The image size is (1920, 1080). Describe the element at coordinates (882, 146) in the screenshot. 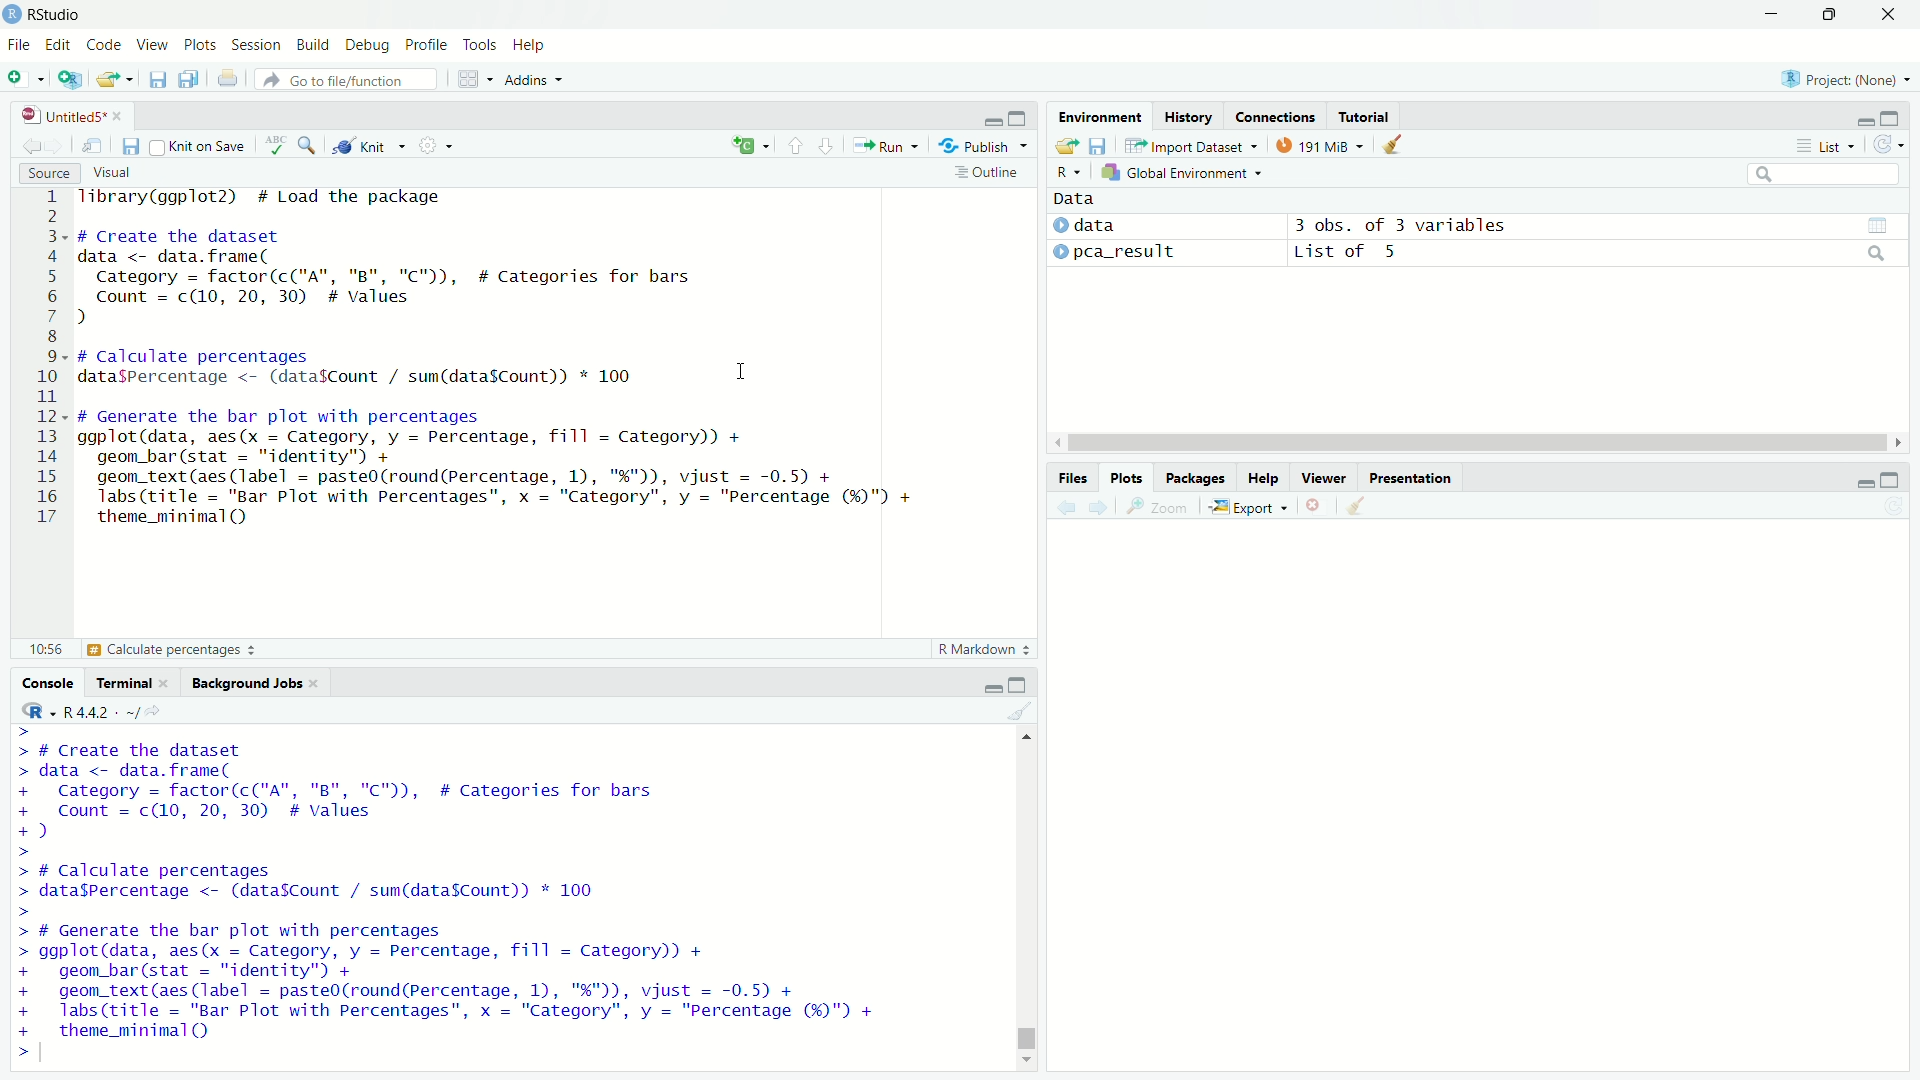

I see `run` at that location.